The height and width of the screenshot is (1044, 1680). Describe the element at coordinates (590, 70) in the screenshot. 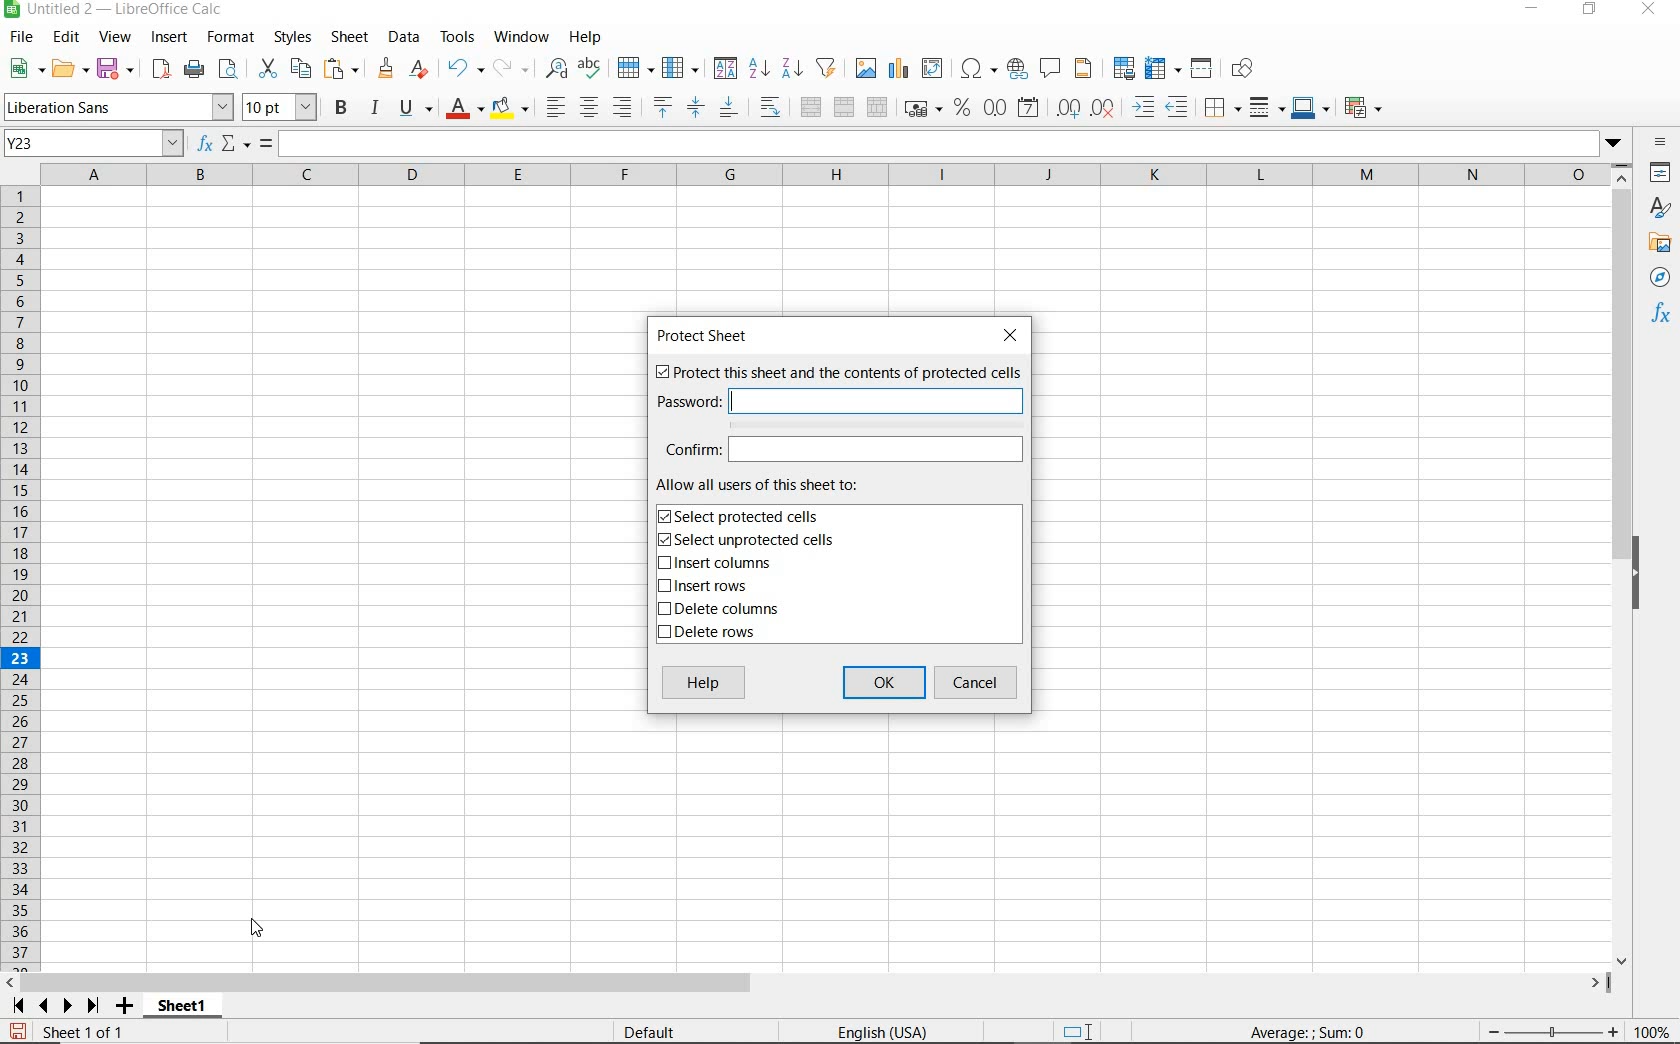

I see `` at that location.